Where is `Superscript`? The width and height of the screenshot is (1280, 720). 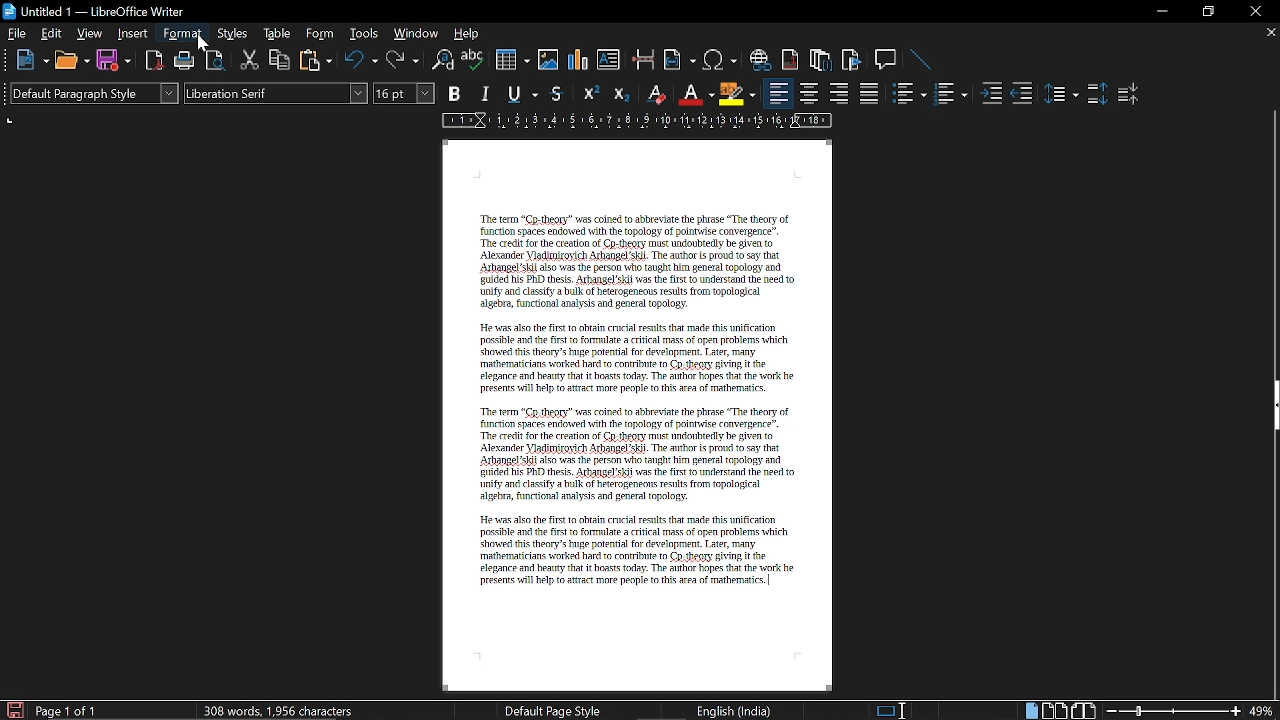 Superscript is located at coordinates (590, 94).